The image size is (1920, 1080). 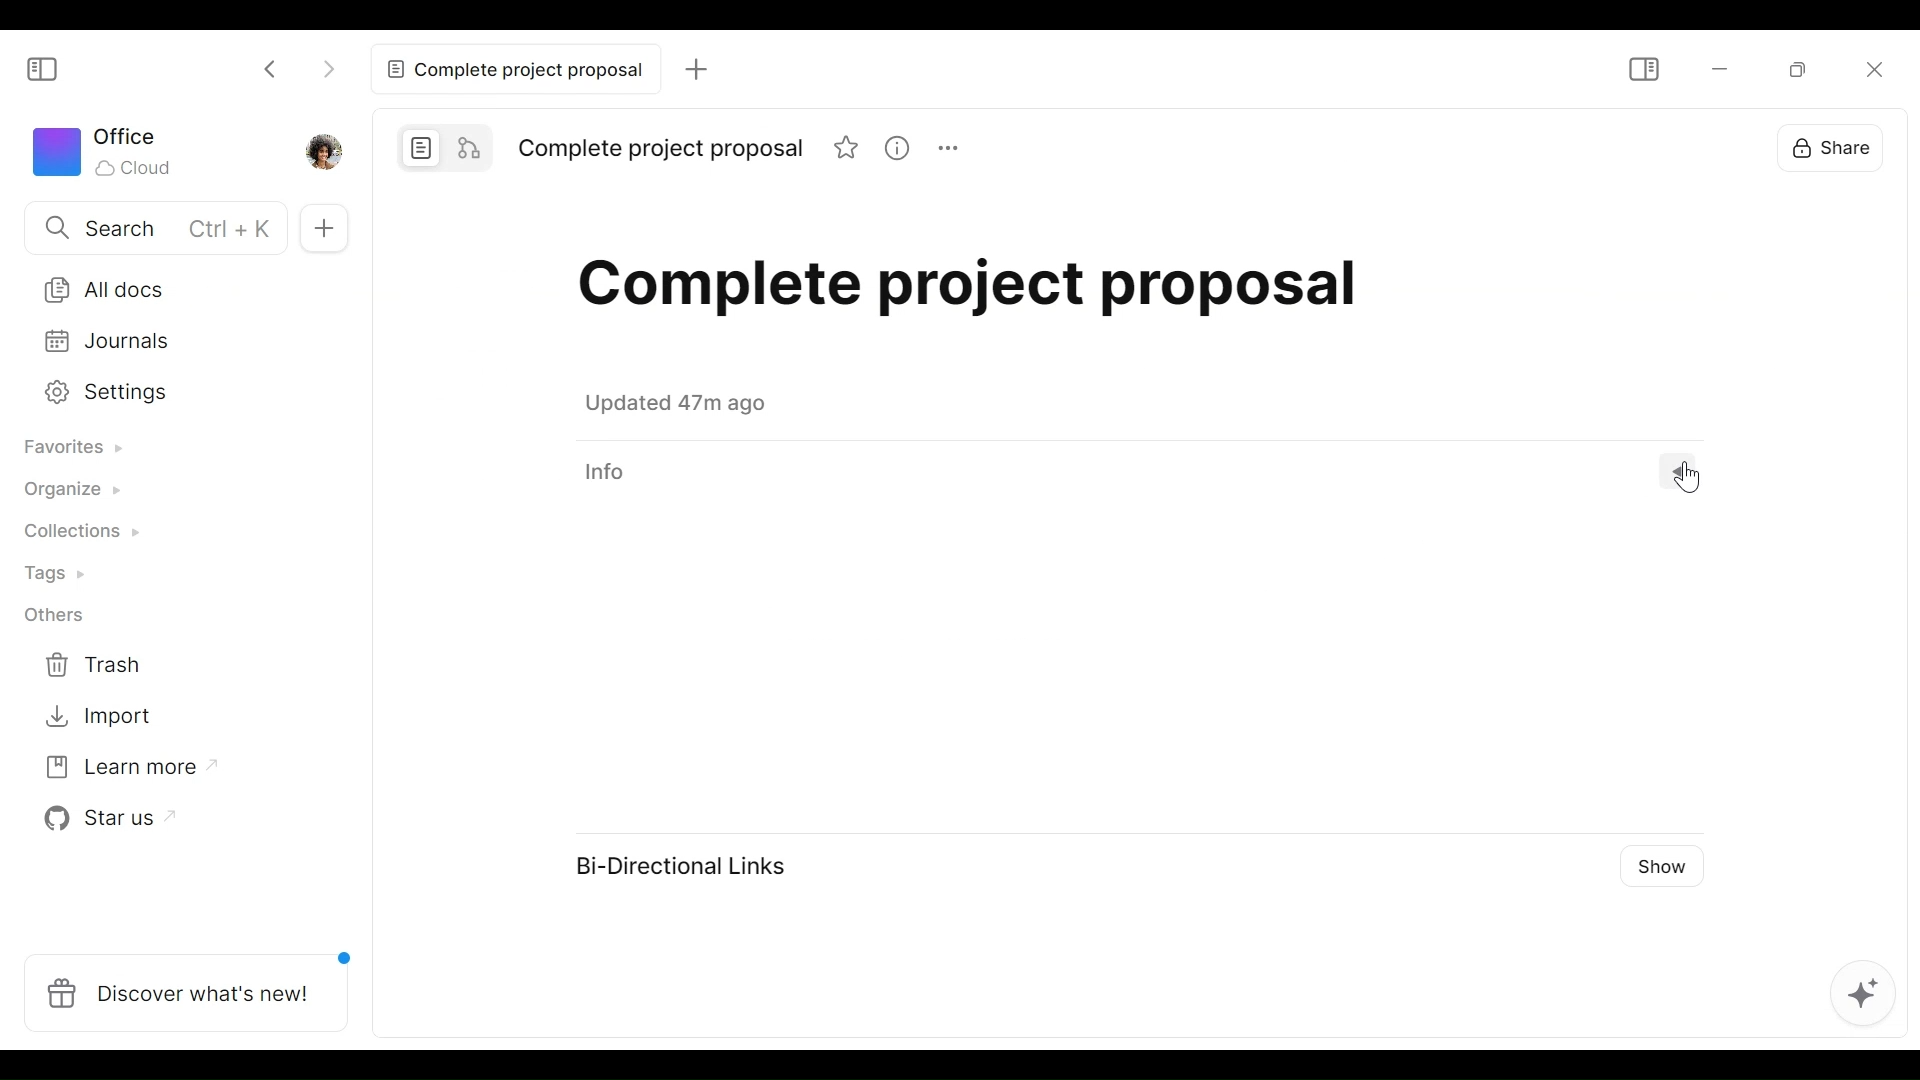 What do you see at coordinates (63, 618) in the screenshot?
I see `Others` at bounding box center [63, 618].